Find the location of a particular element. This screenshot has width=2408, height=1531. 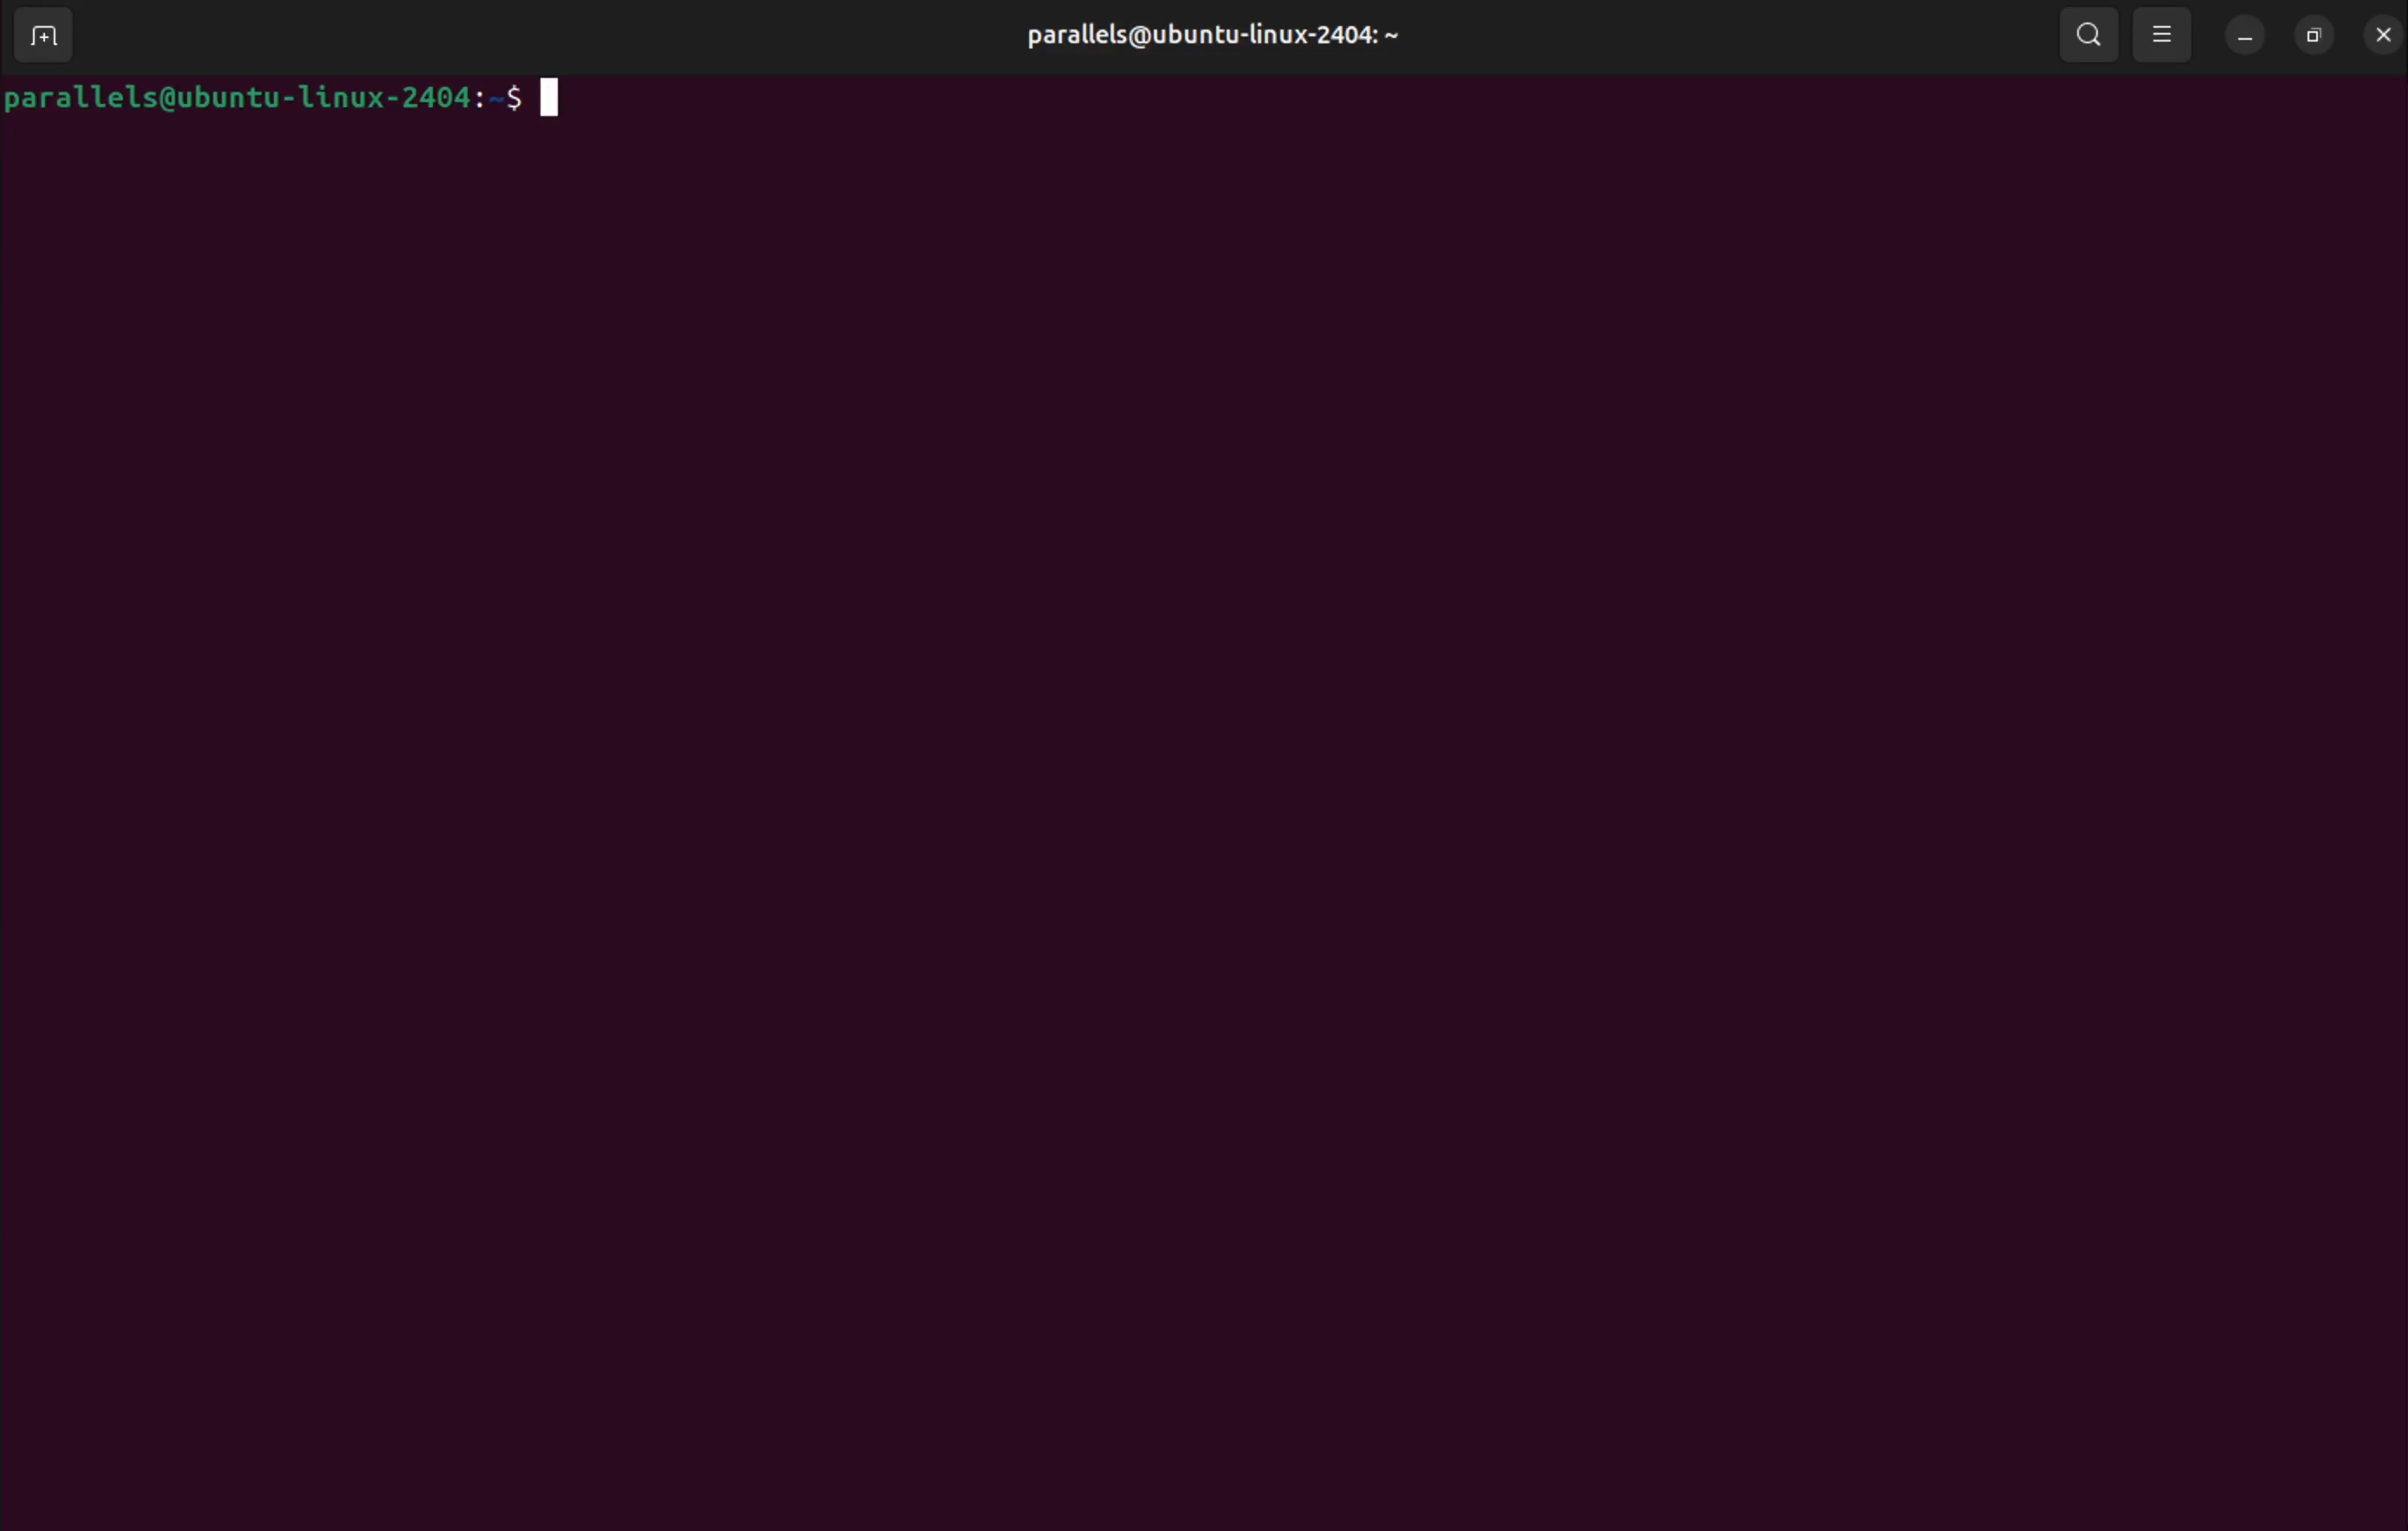

view options is located at coordinates (2166, 40).